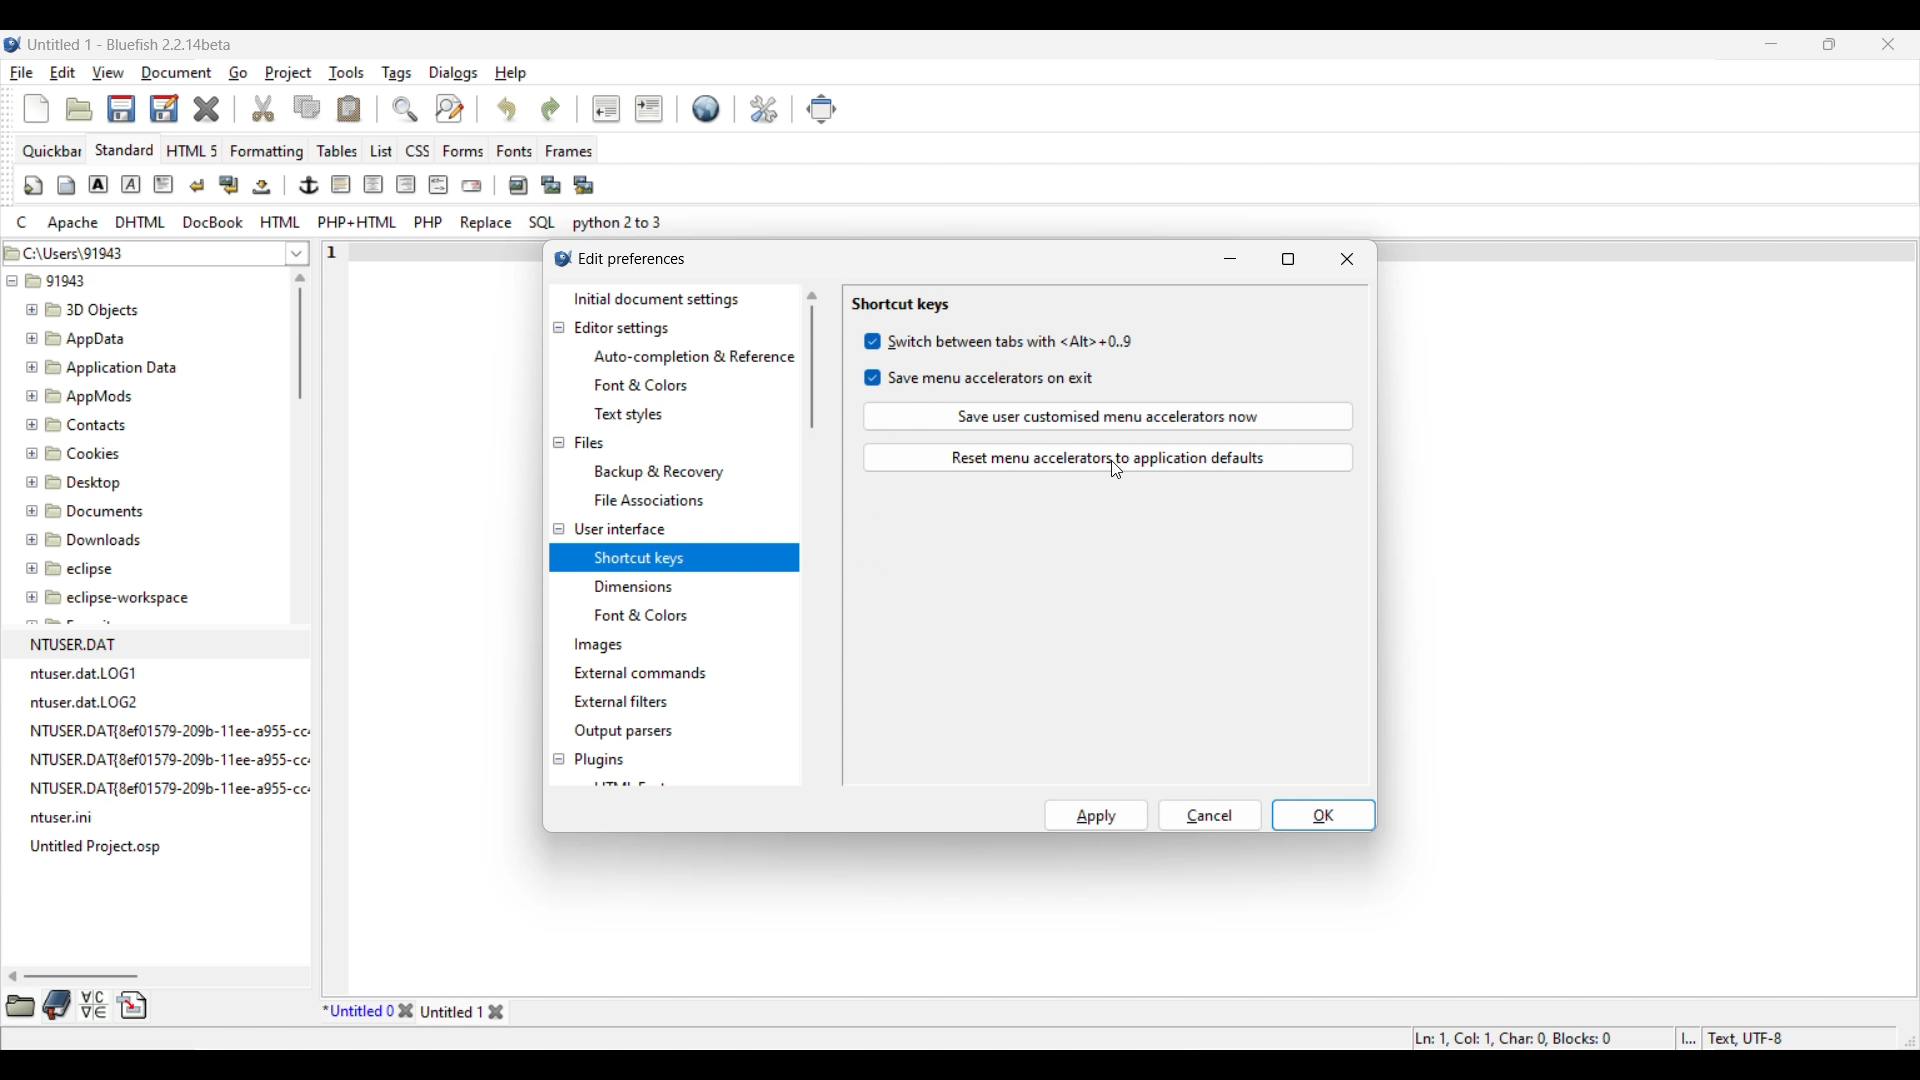 This screenshot has height=1080, width=1920. Describe the element at coordinates (600, 646) in the screenshot. I see `Images` at that location.